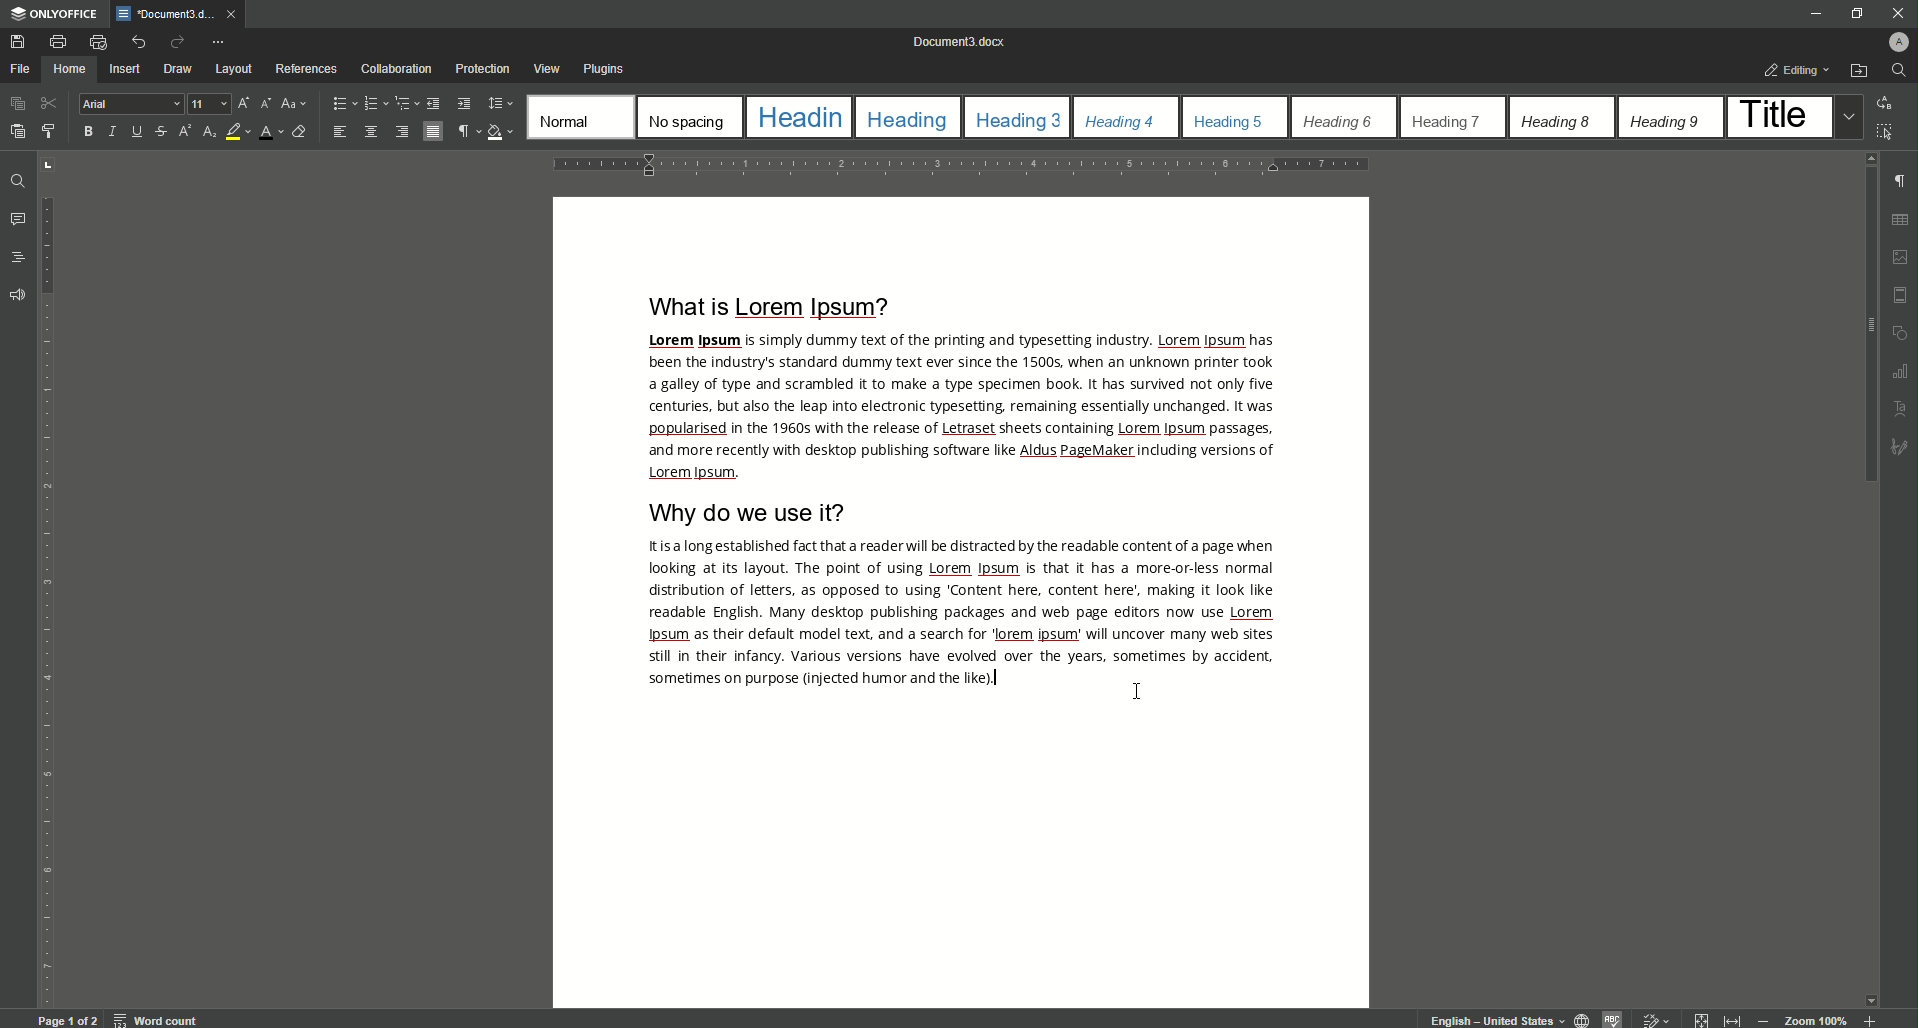 The width and height of the screenshot is (1918, 1028). I want to click on Change case, so click(295, 104).